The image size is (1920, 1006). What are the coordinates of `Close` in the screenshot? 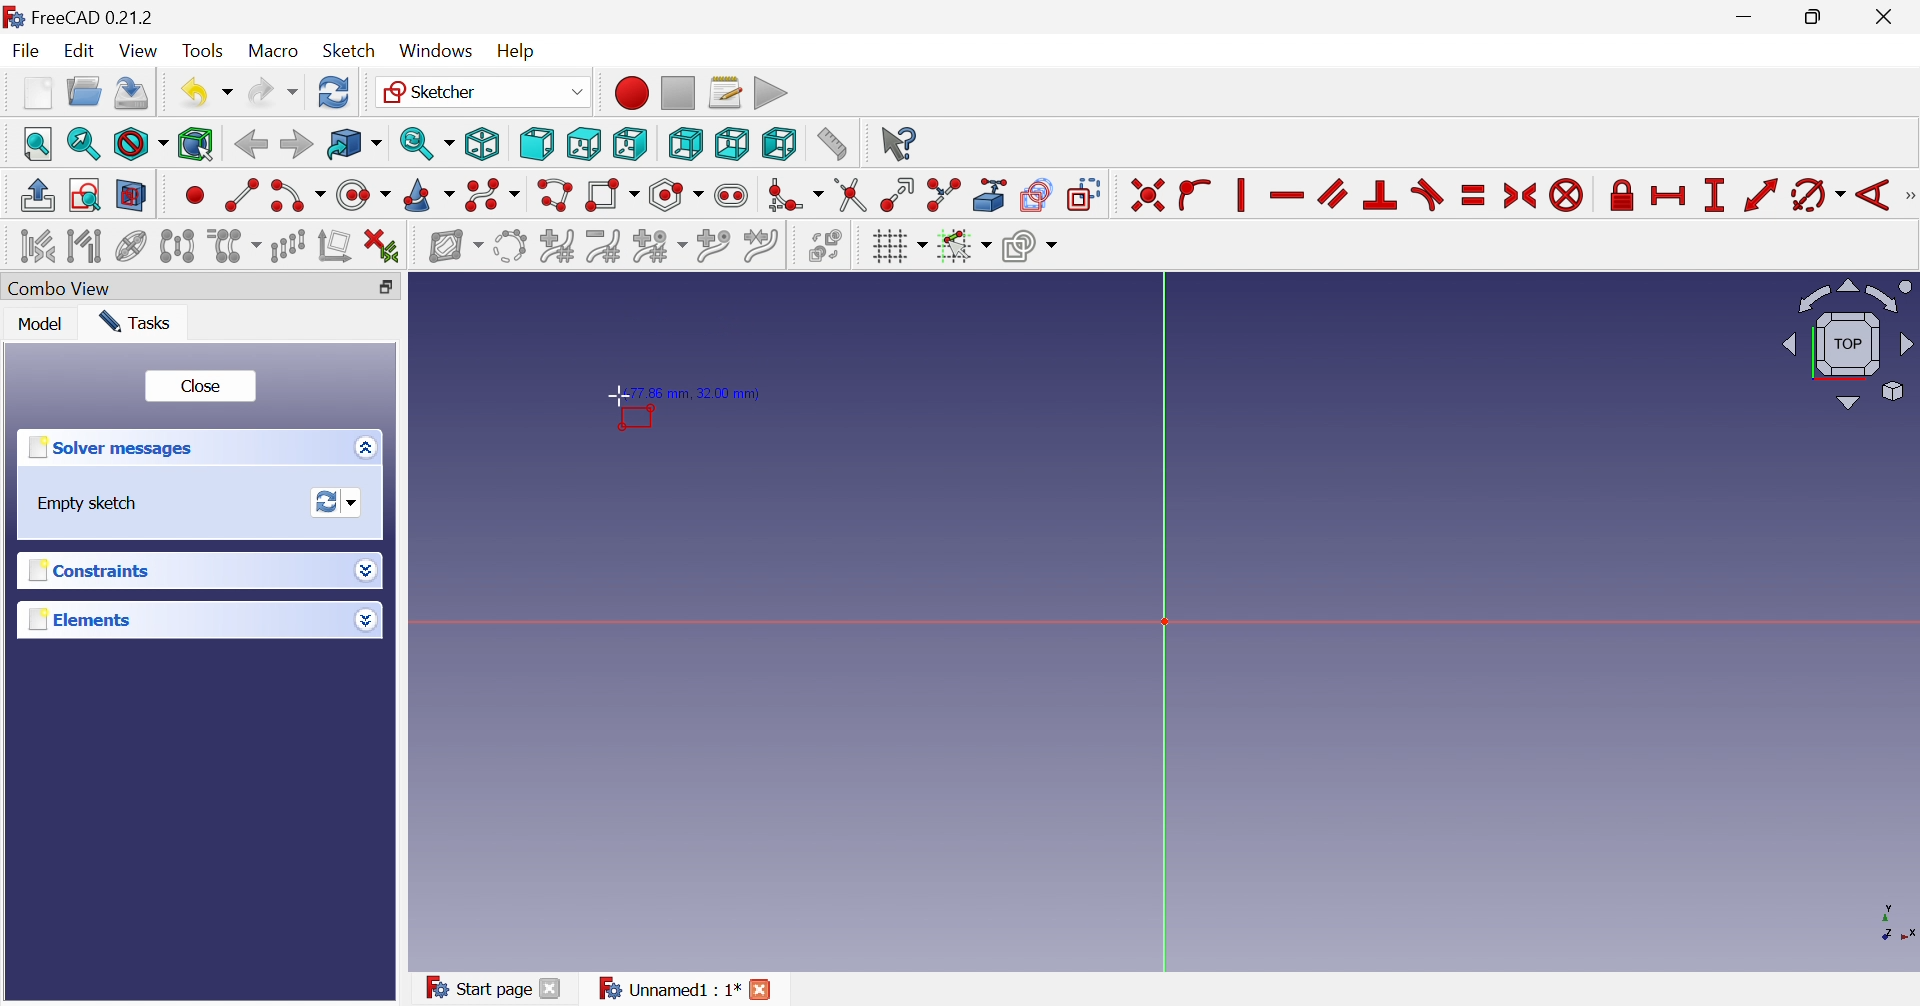 It's located at (762, 989).